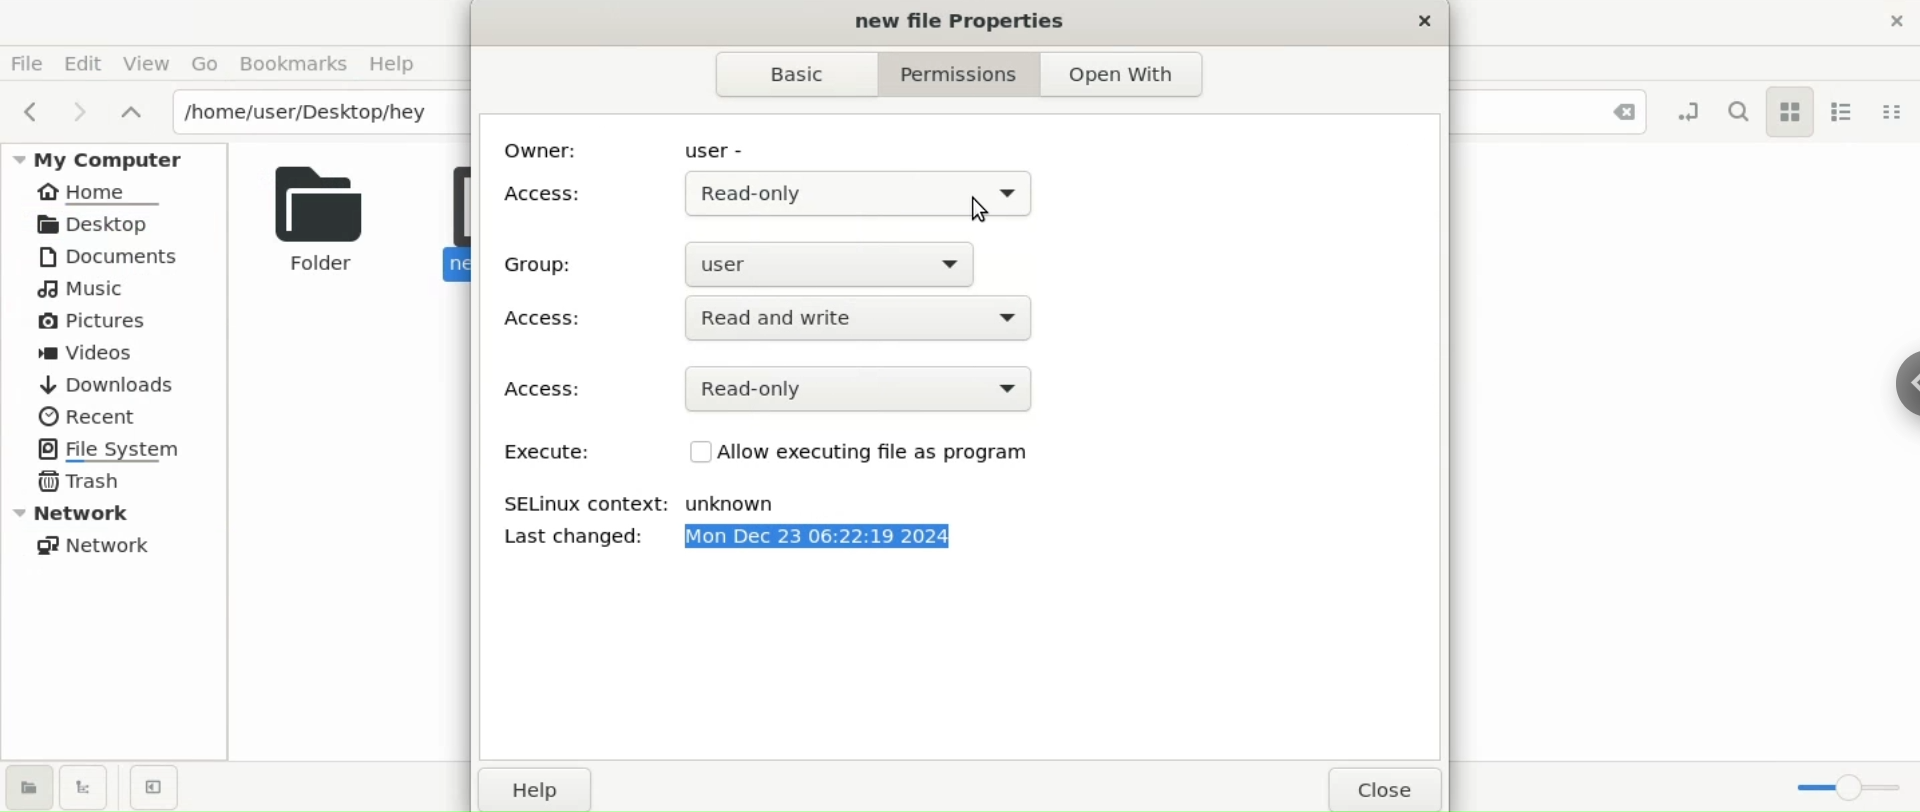 The image size is (1920, 812). Describe the element at coordinates (875, 386) in the screenshot. I see `Read-only` at that location.